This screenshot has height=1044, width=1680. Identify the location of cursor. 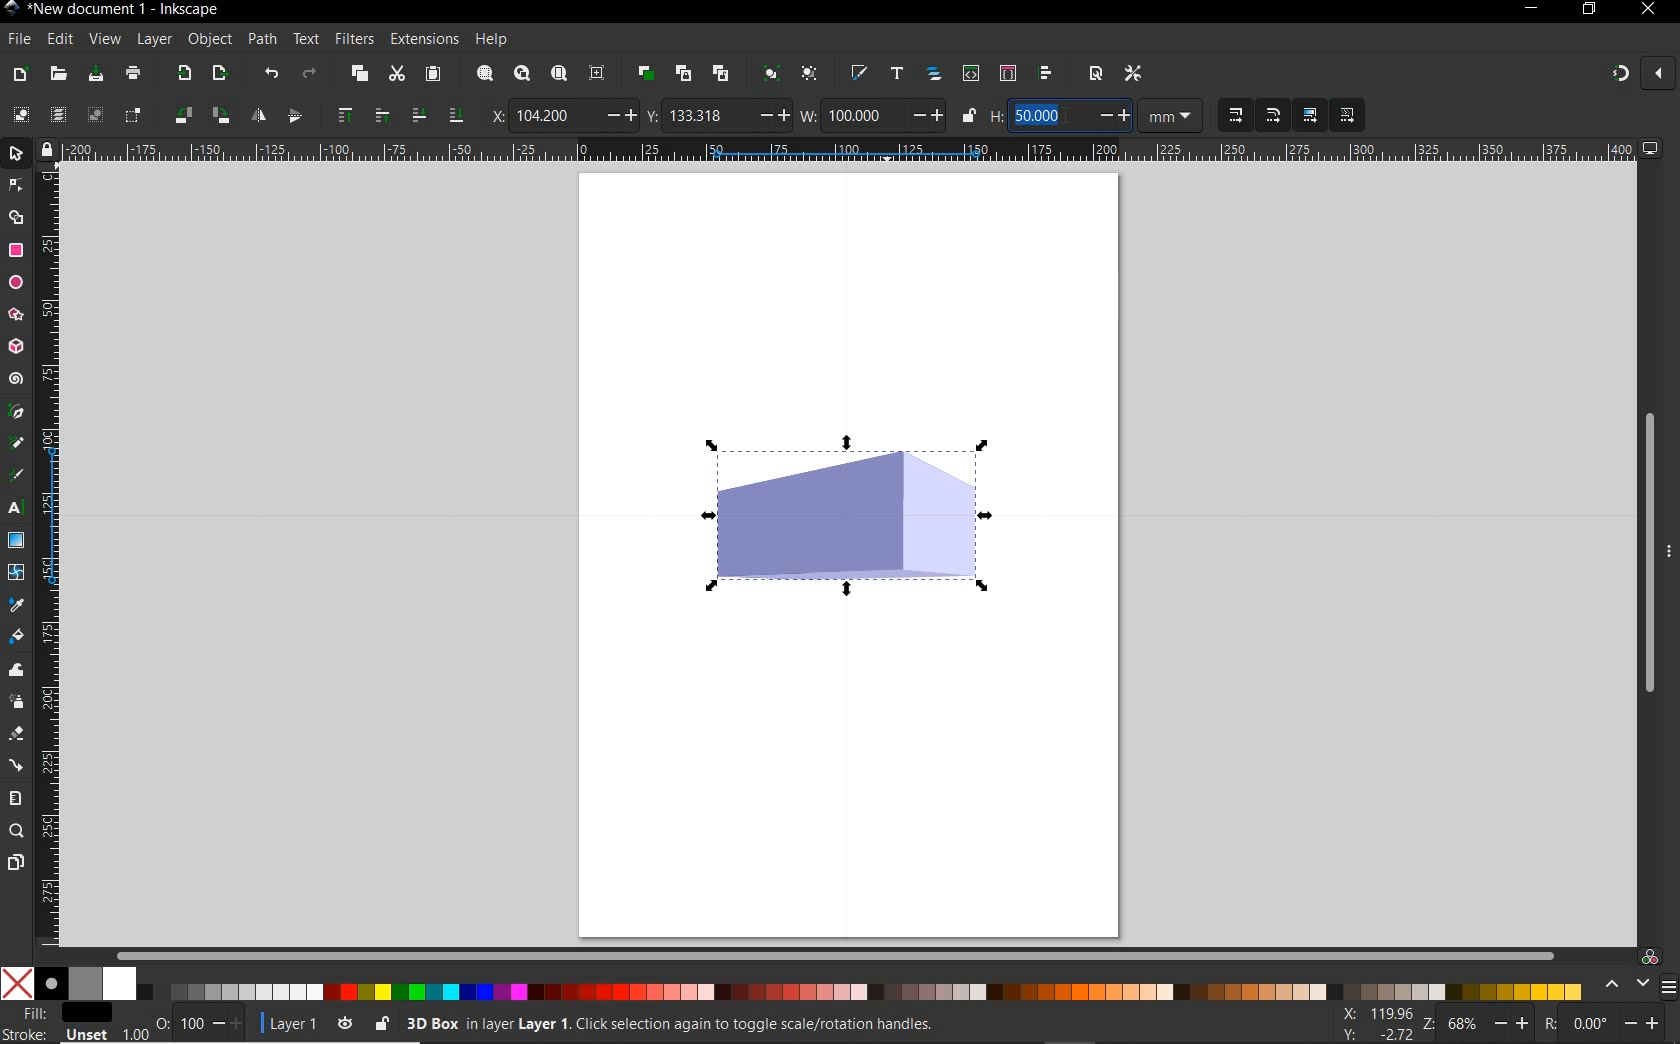
(1068, 117).